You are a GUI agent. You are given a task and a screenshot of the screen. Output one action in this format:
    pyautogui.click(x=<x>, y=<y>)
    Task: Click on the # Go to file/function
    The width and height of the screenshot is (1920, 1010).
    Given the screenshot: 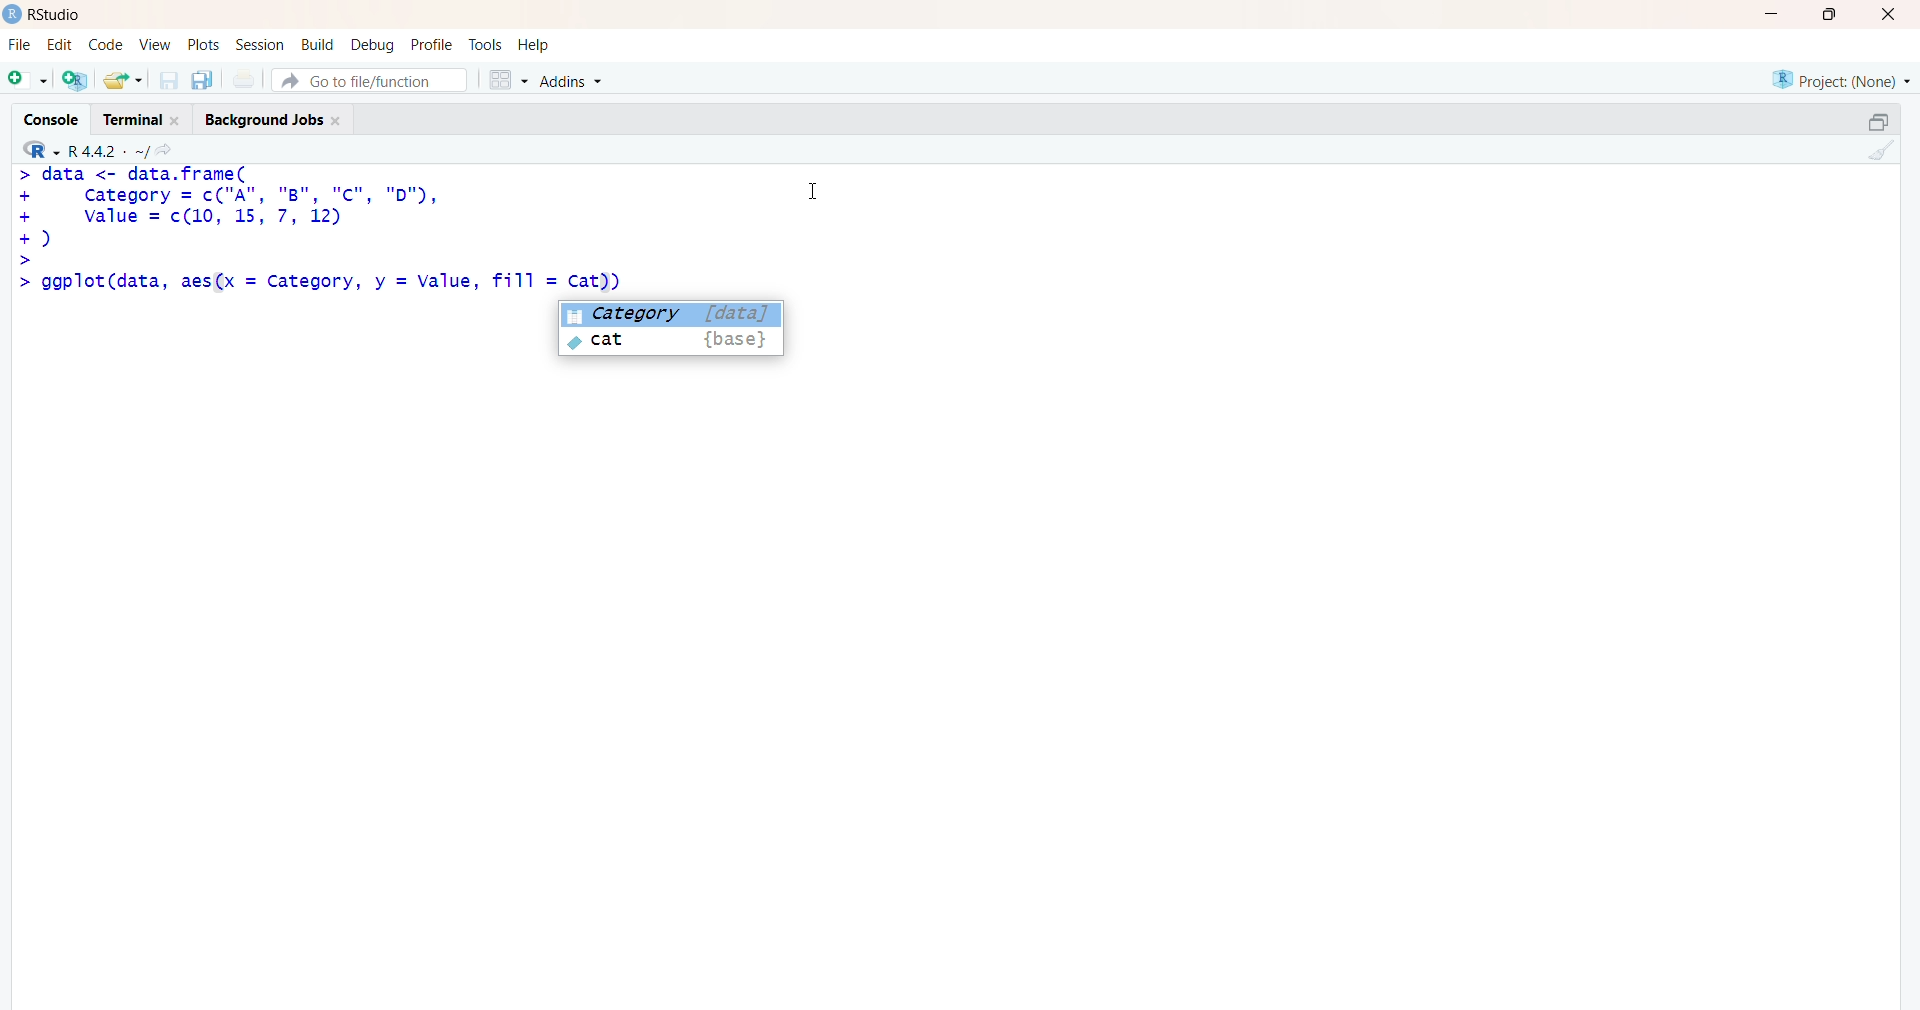 What is the action you would take?
    pyautogui.click(x=369, y=80)
    